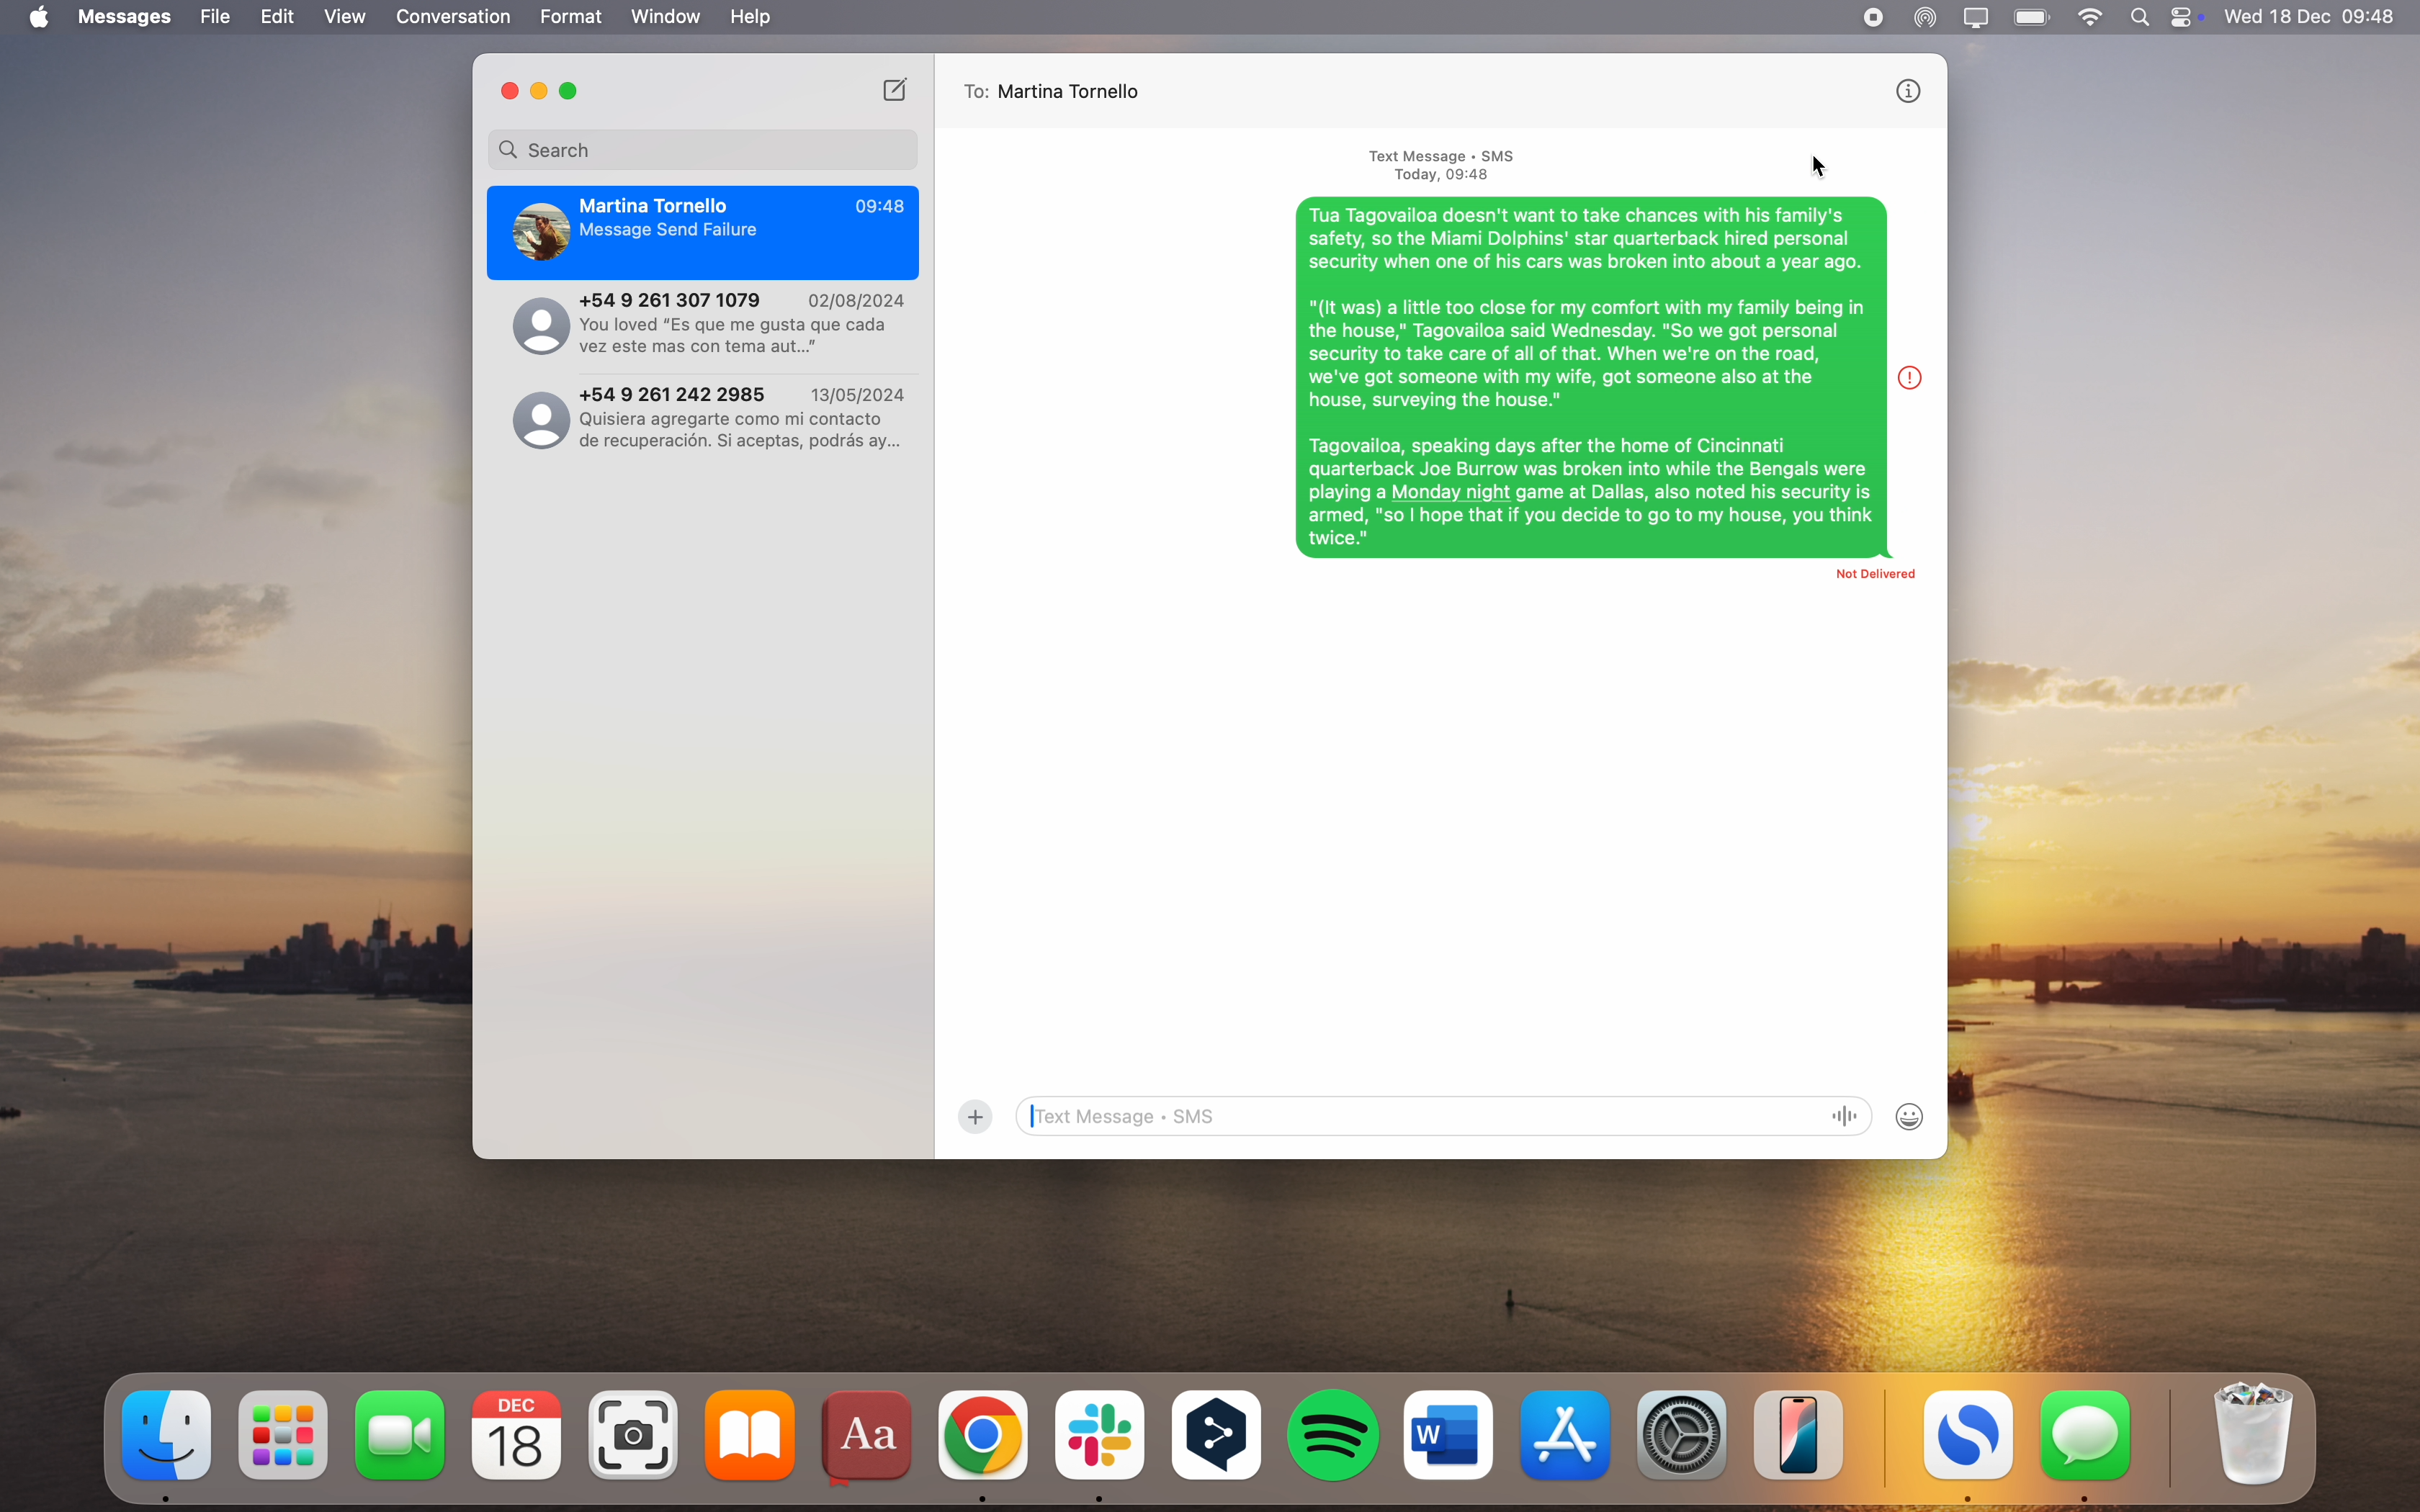 The width and height of the screenshot is (2420, 1512). What do you see at coordinates (1904, 93) in the screenshot?
I see `info` at bounding box center [1904, 93].